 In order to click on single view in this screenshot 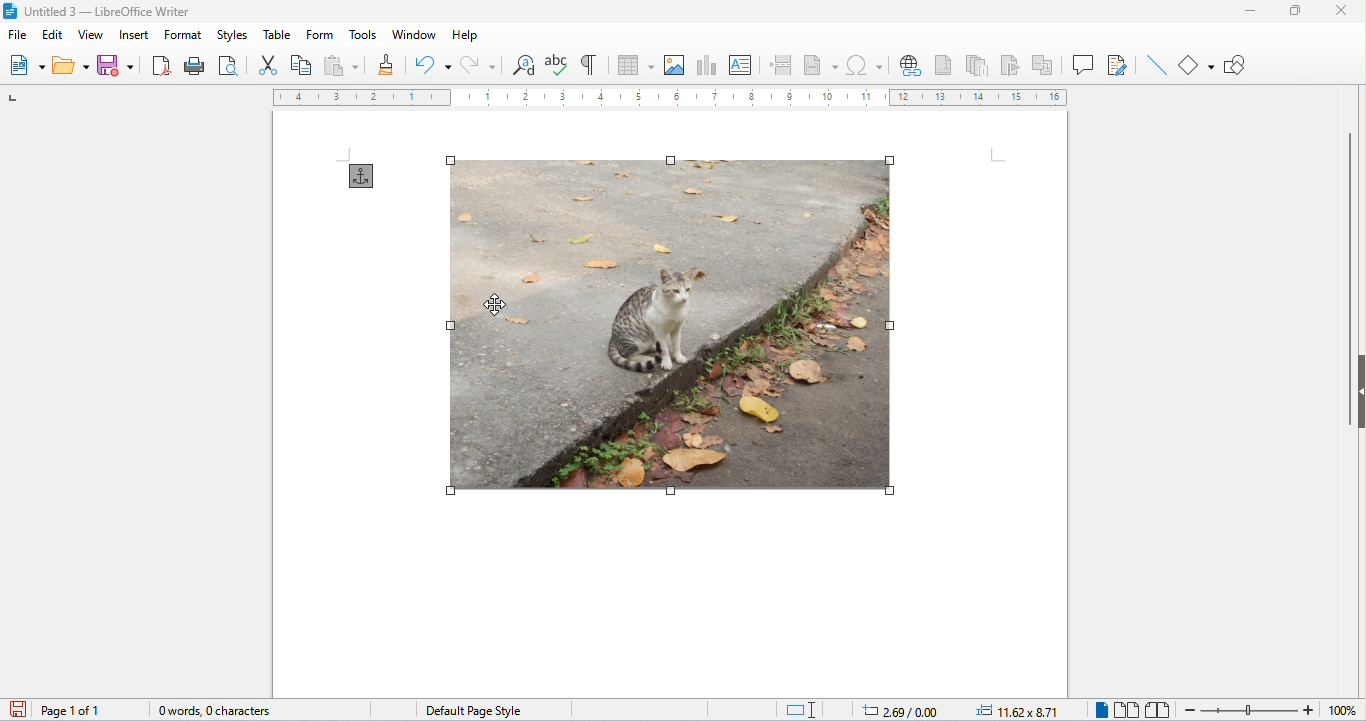, I will do `click(1099, 710)`.